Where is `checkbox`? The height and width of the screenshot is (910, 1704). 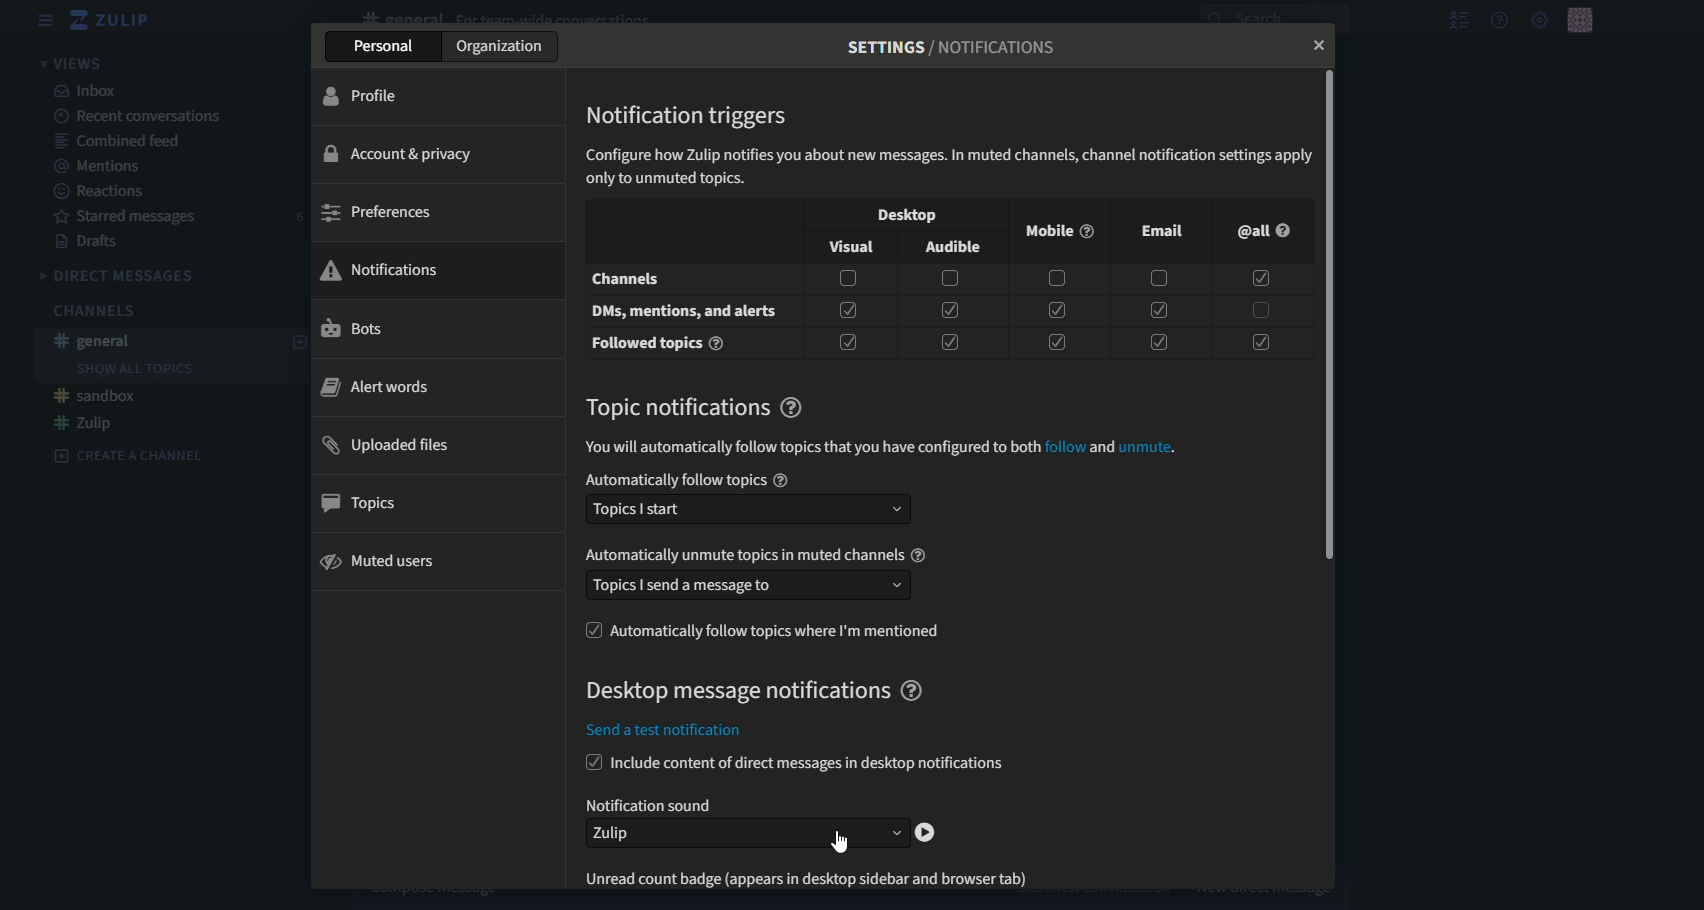
checkbox is located at coordinates (590, 762).